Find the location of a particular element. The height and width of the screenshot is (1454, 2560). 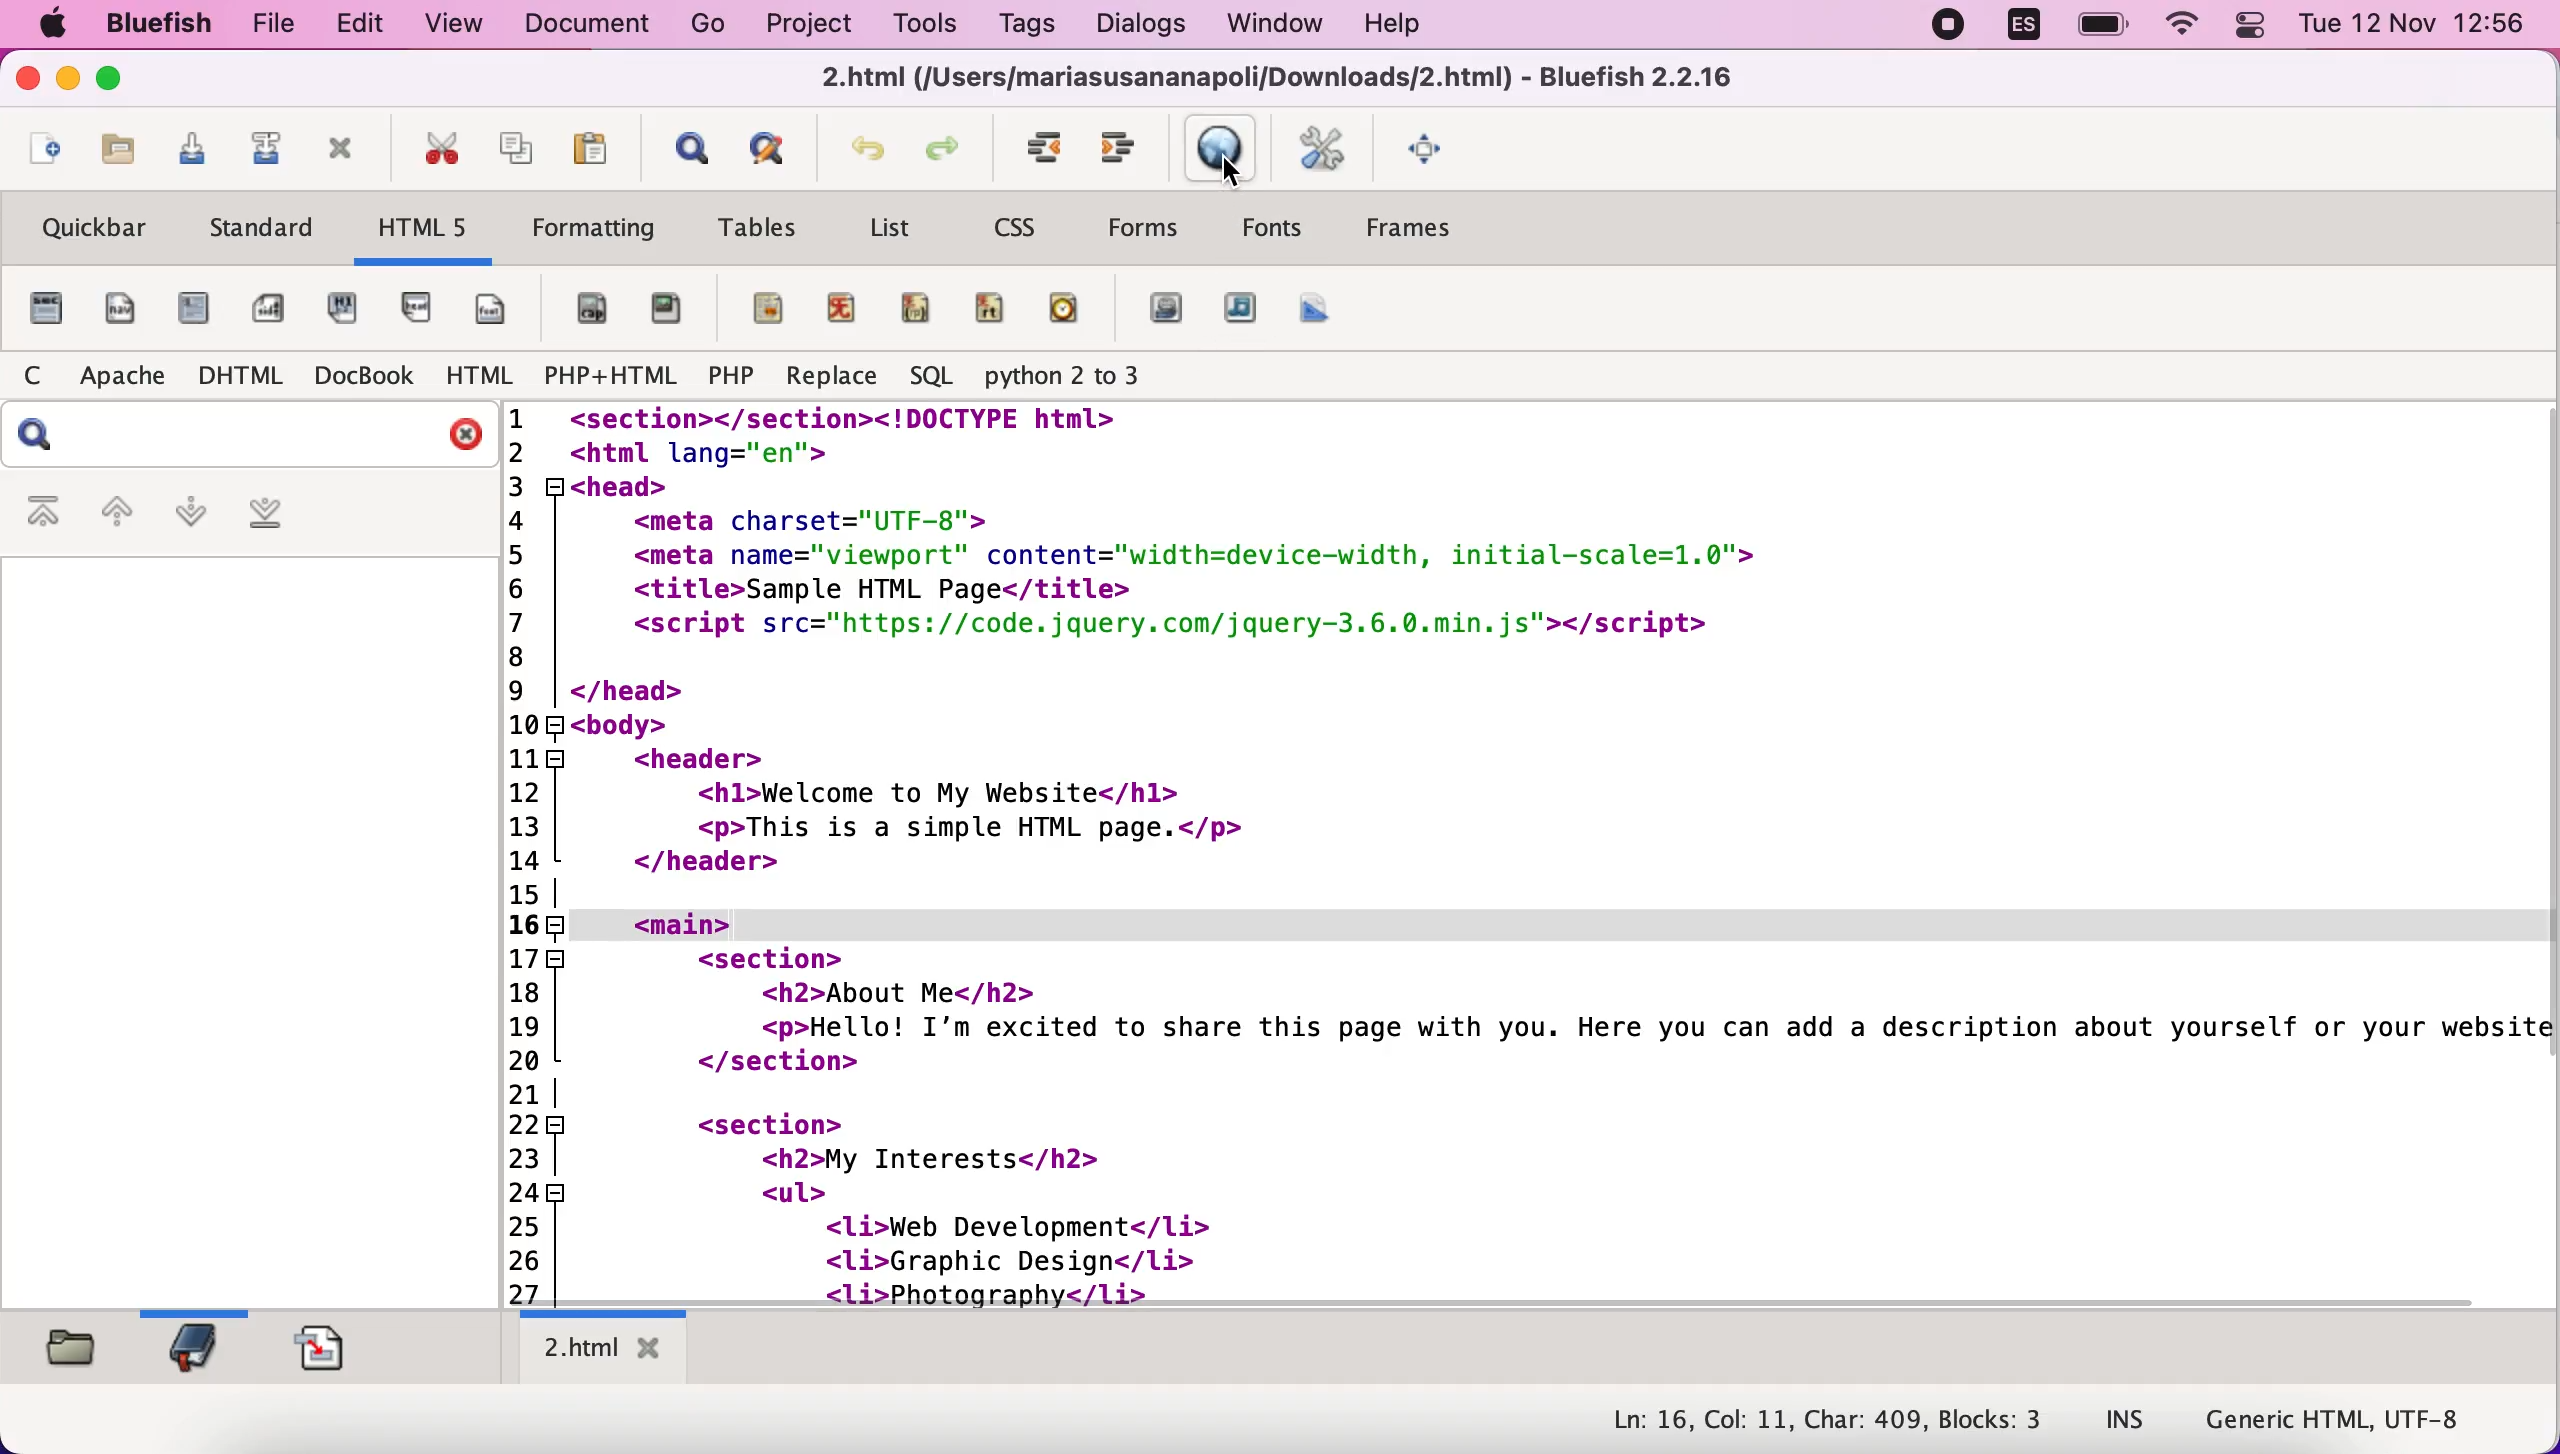

next bookmark is located at coordinates (190, 518).